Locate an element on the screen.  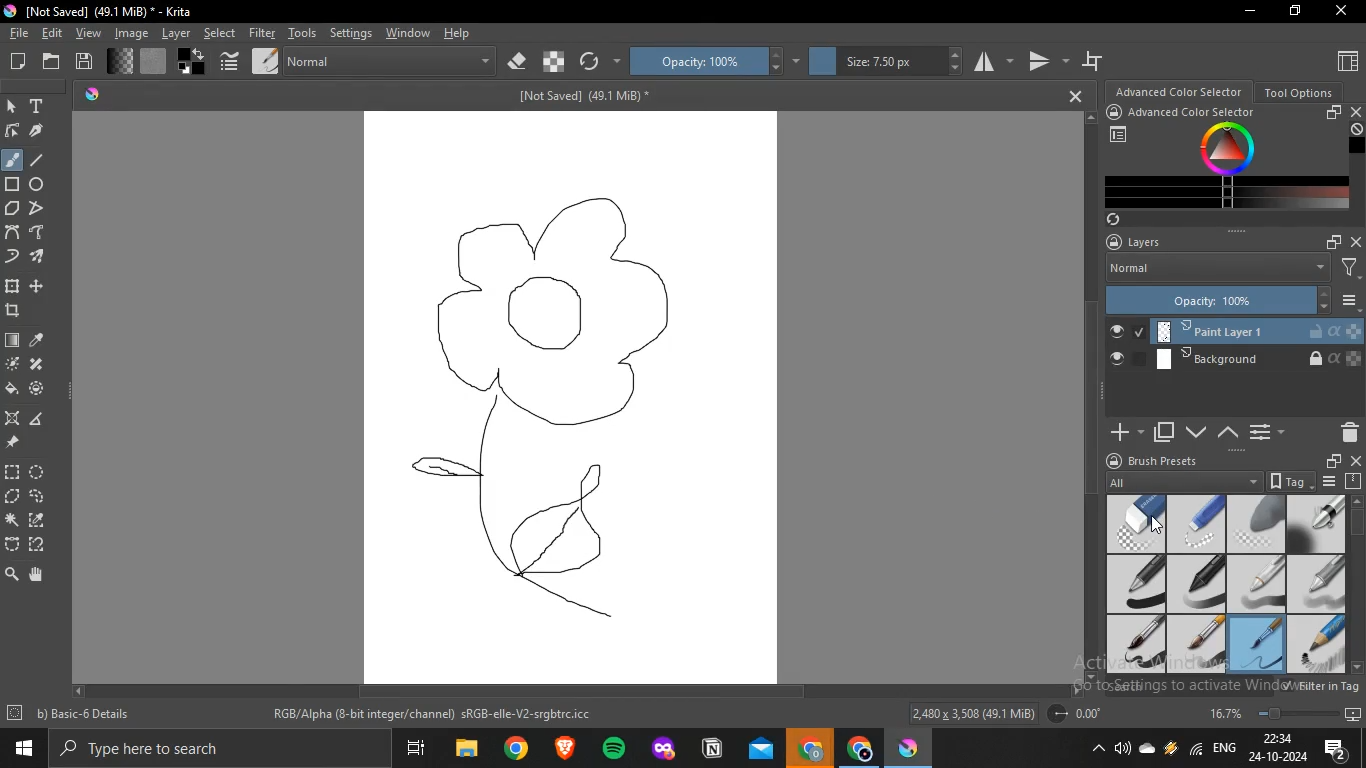
Slideshow is located at coordinates (1353, 712).